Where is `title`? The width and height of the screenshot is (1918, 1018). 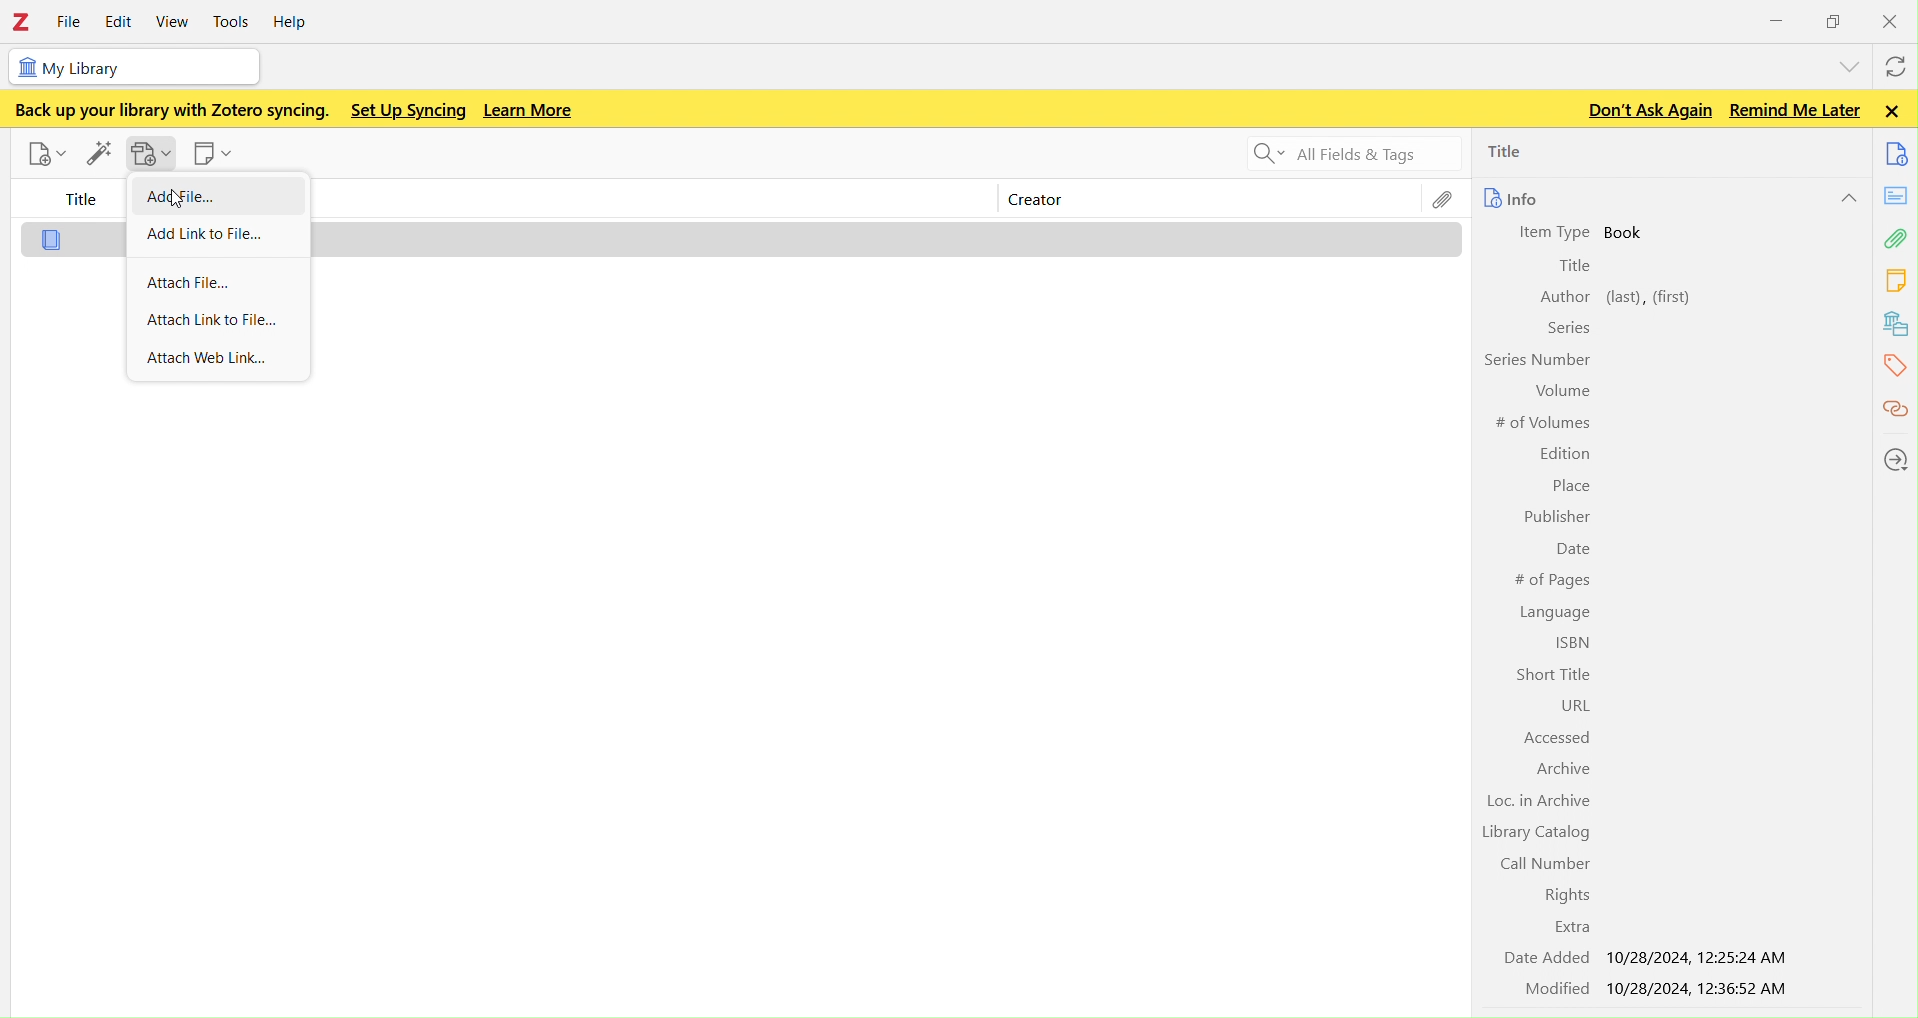
title is located at coordinates (73, 201).